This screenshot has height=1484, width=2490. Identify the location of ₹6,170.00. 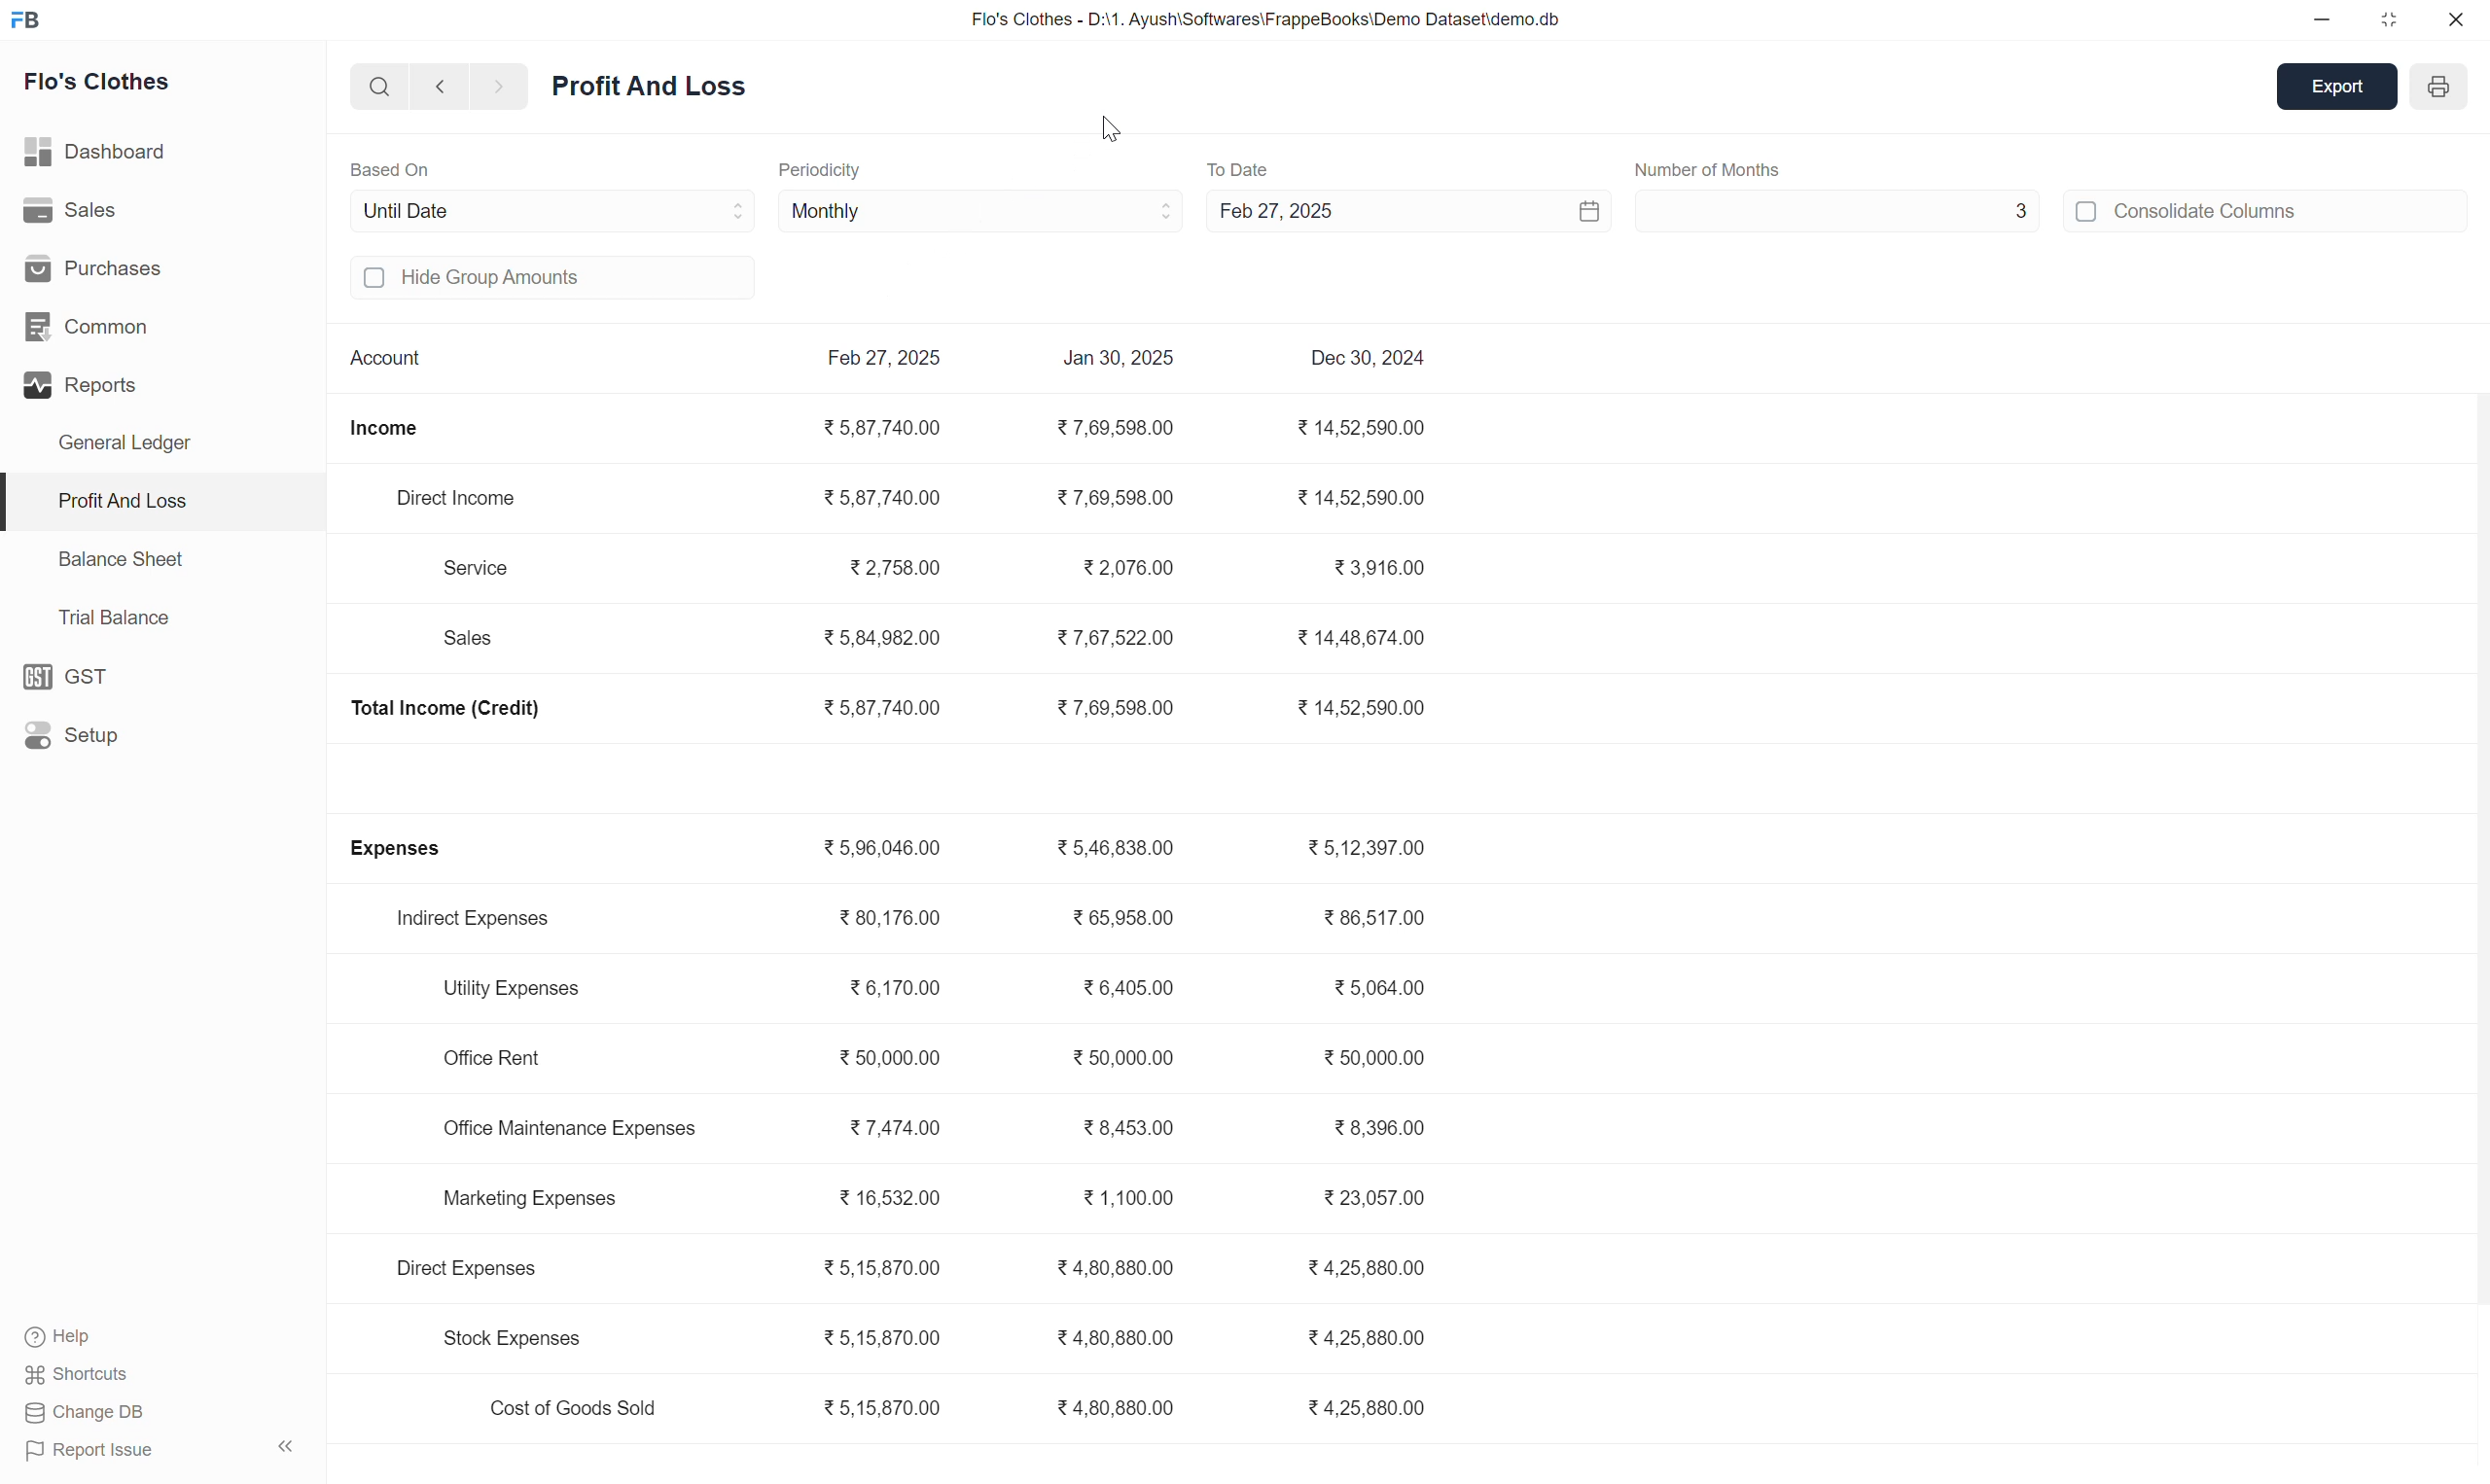
(901, 987).